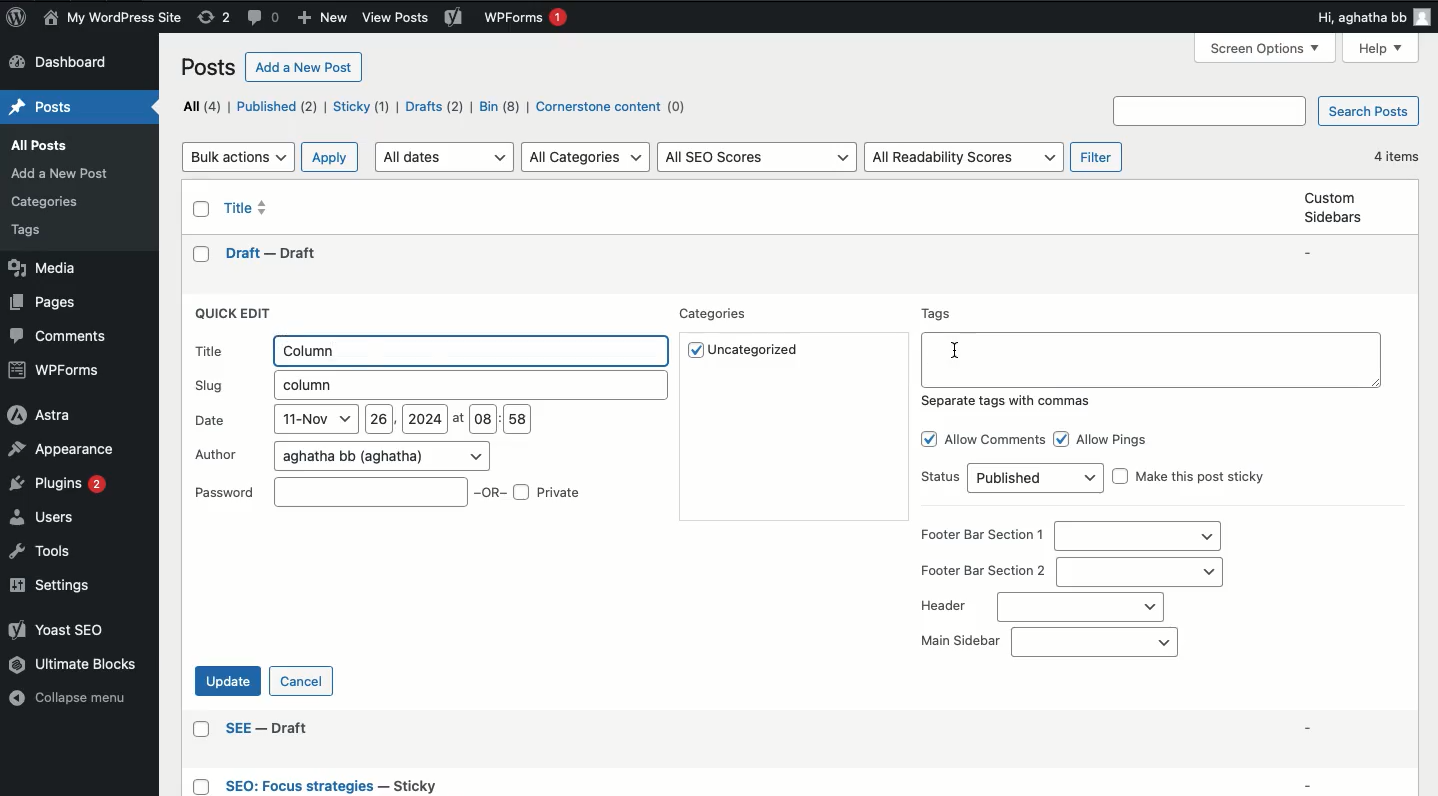  I want to click on Posts, so click(46, 145).